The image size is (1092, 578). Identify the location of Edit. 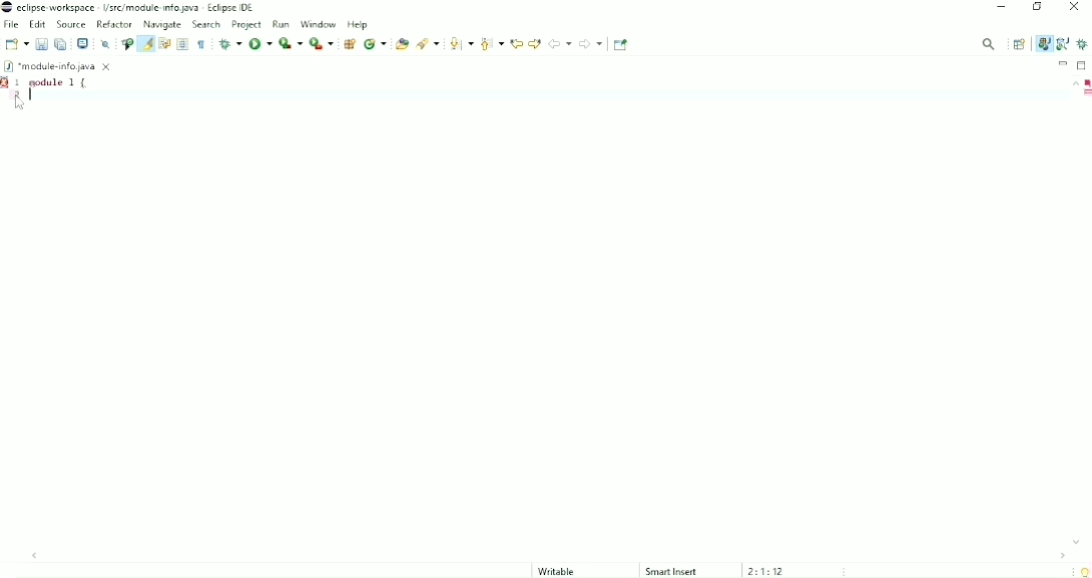
(38, 24).